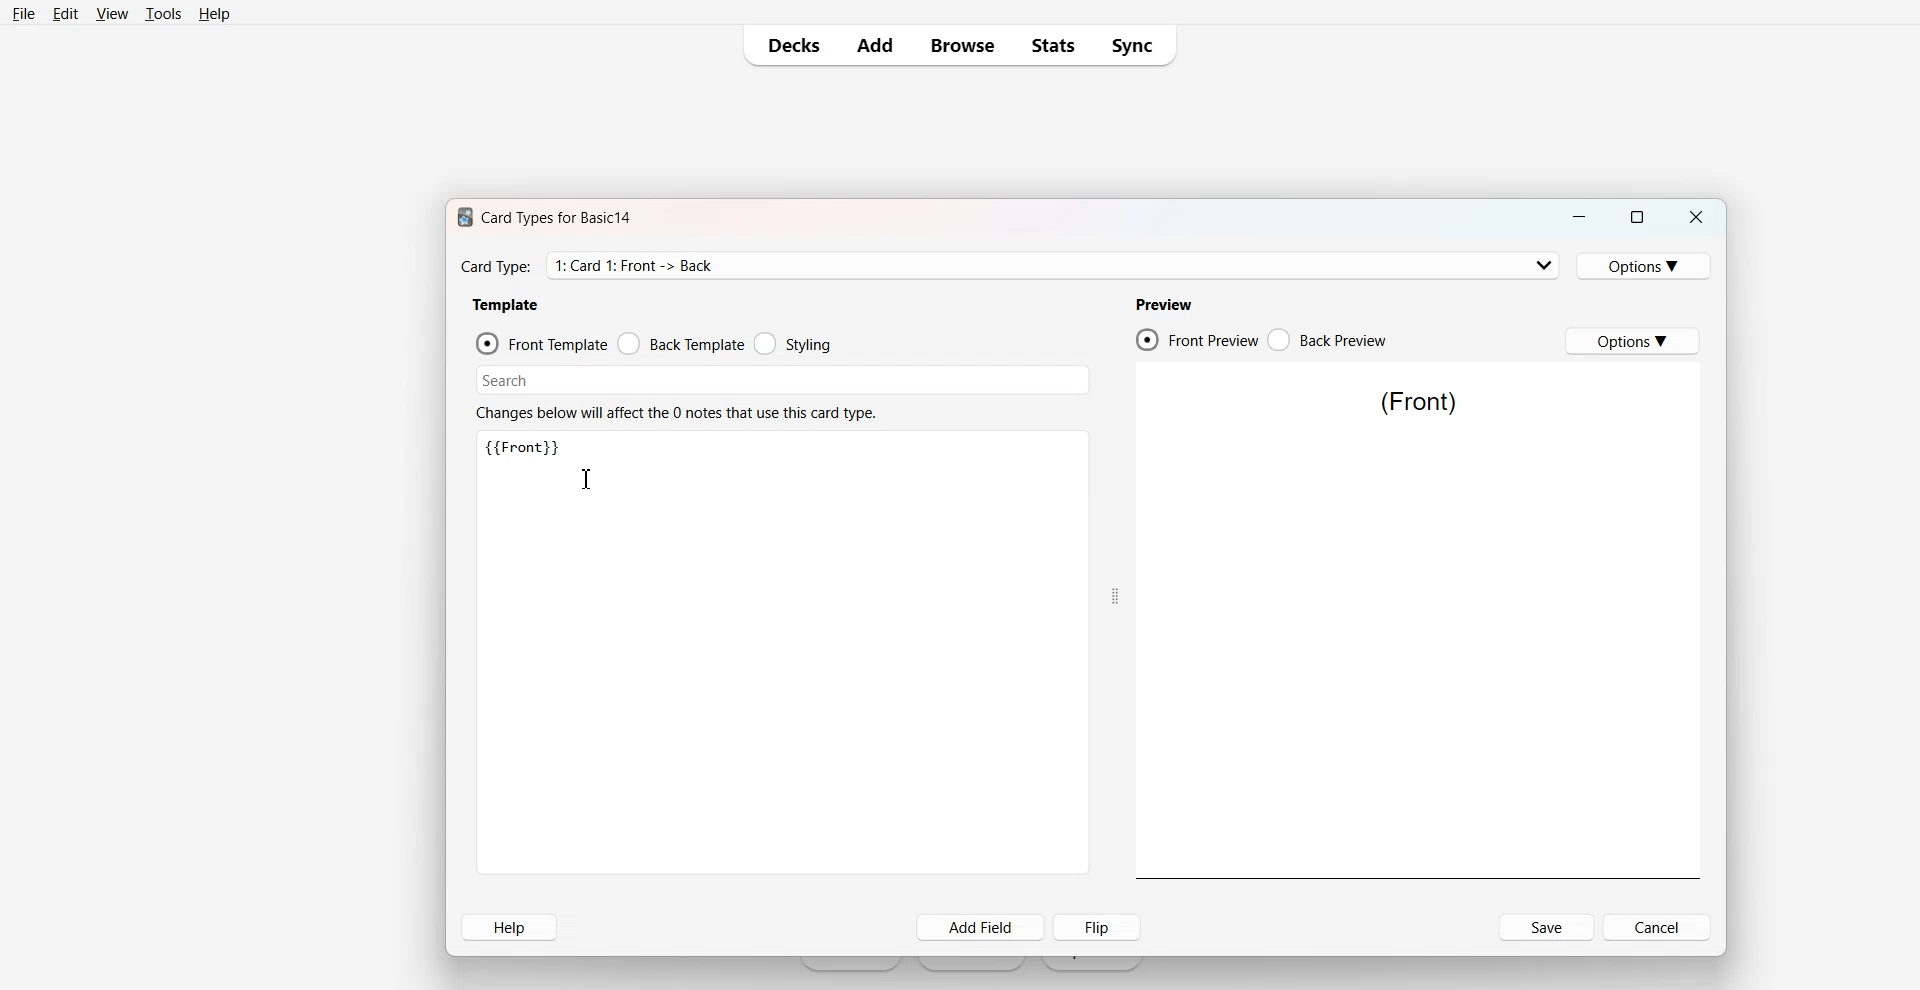 Image resolution: width=1920 pixels, height=990 pixels. Describe the element at coordinates (681, 343) in the screenshot. I see `Back Template` at that location.